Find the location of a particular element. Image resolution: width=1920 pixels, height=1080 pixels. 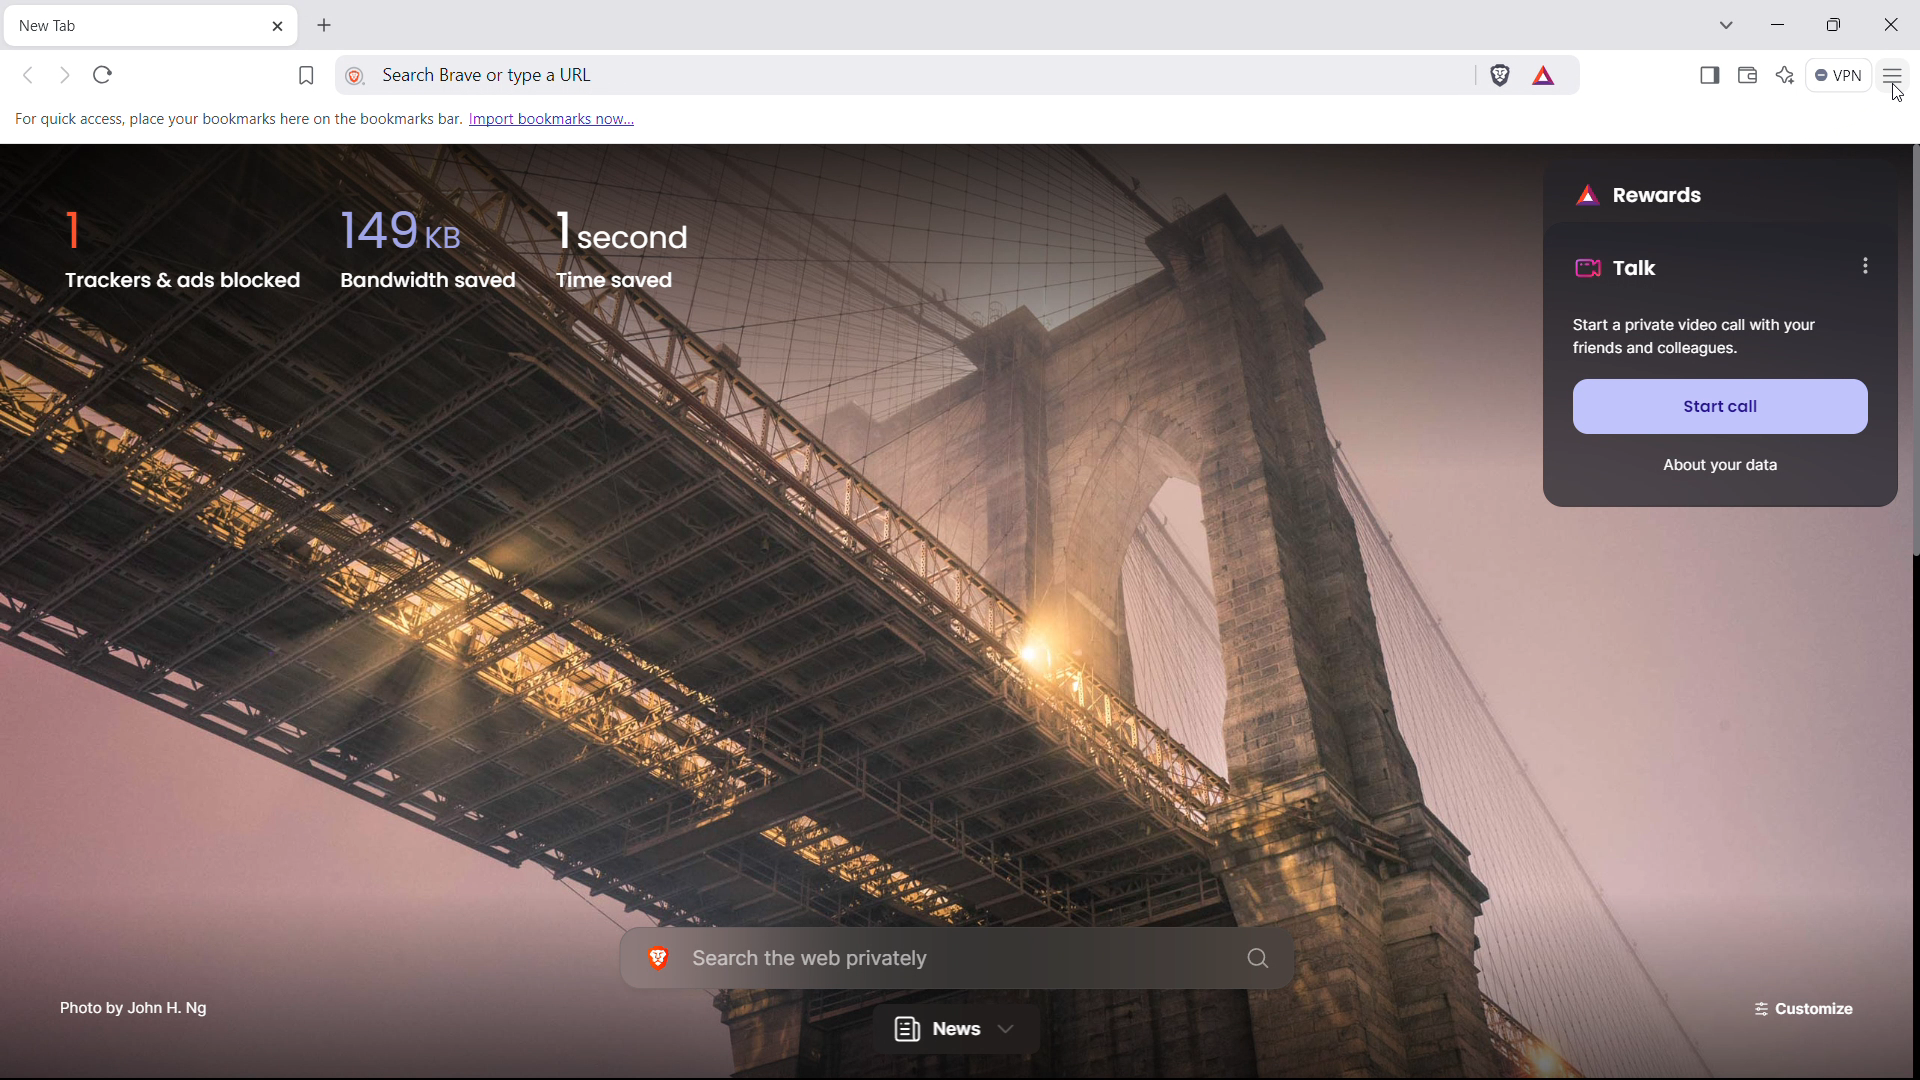

wallet is located at coordinates (1748, 74).